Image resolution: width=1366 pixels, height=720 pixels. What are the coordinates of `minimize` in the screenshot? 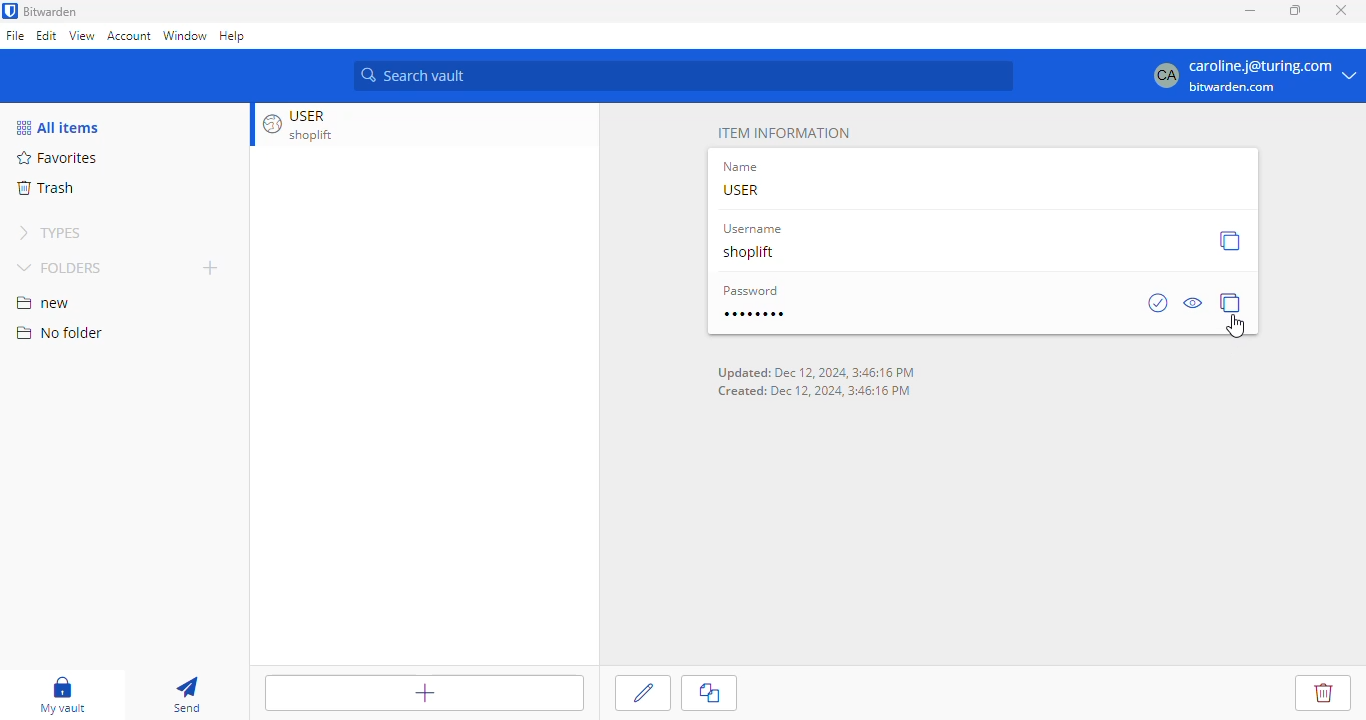 It's located at (1248, 11).